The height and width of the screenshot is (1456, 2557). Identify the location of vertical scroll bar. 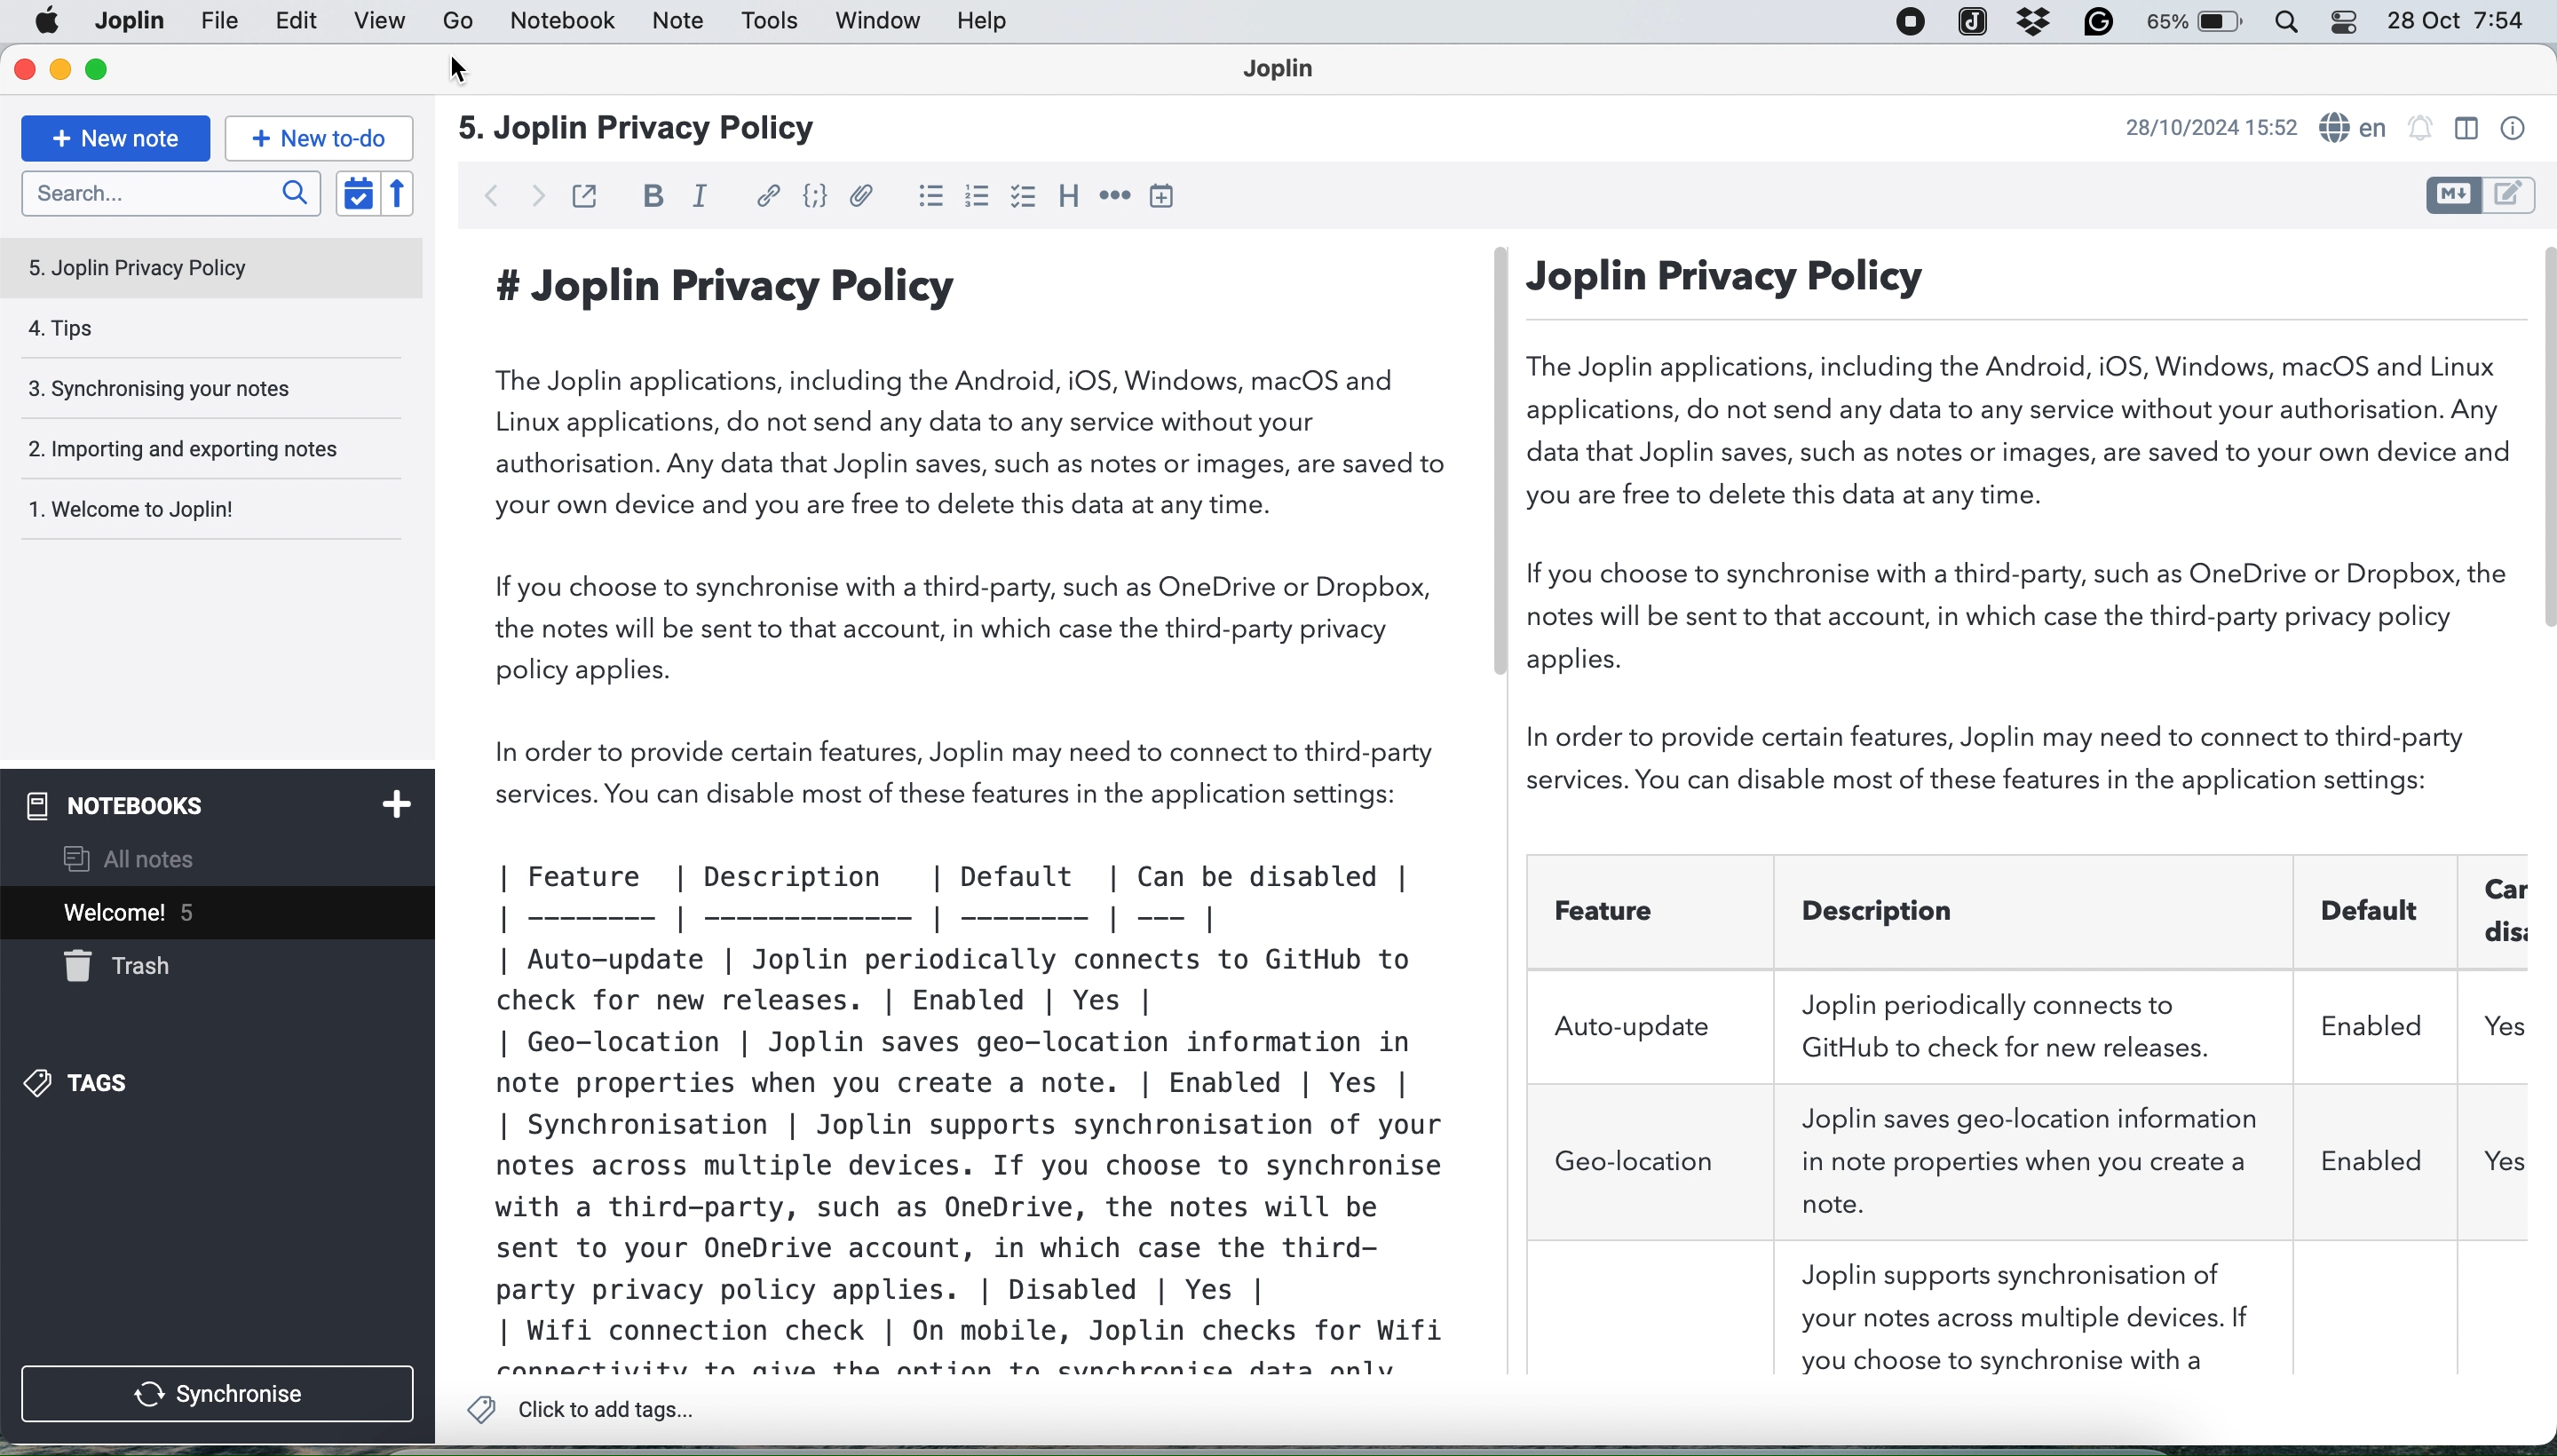
(2541, 434).